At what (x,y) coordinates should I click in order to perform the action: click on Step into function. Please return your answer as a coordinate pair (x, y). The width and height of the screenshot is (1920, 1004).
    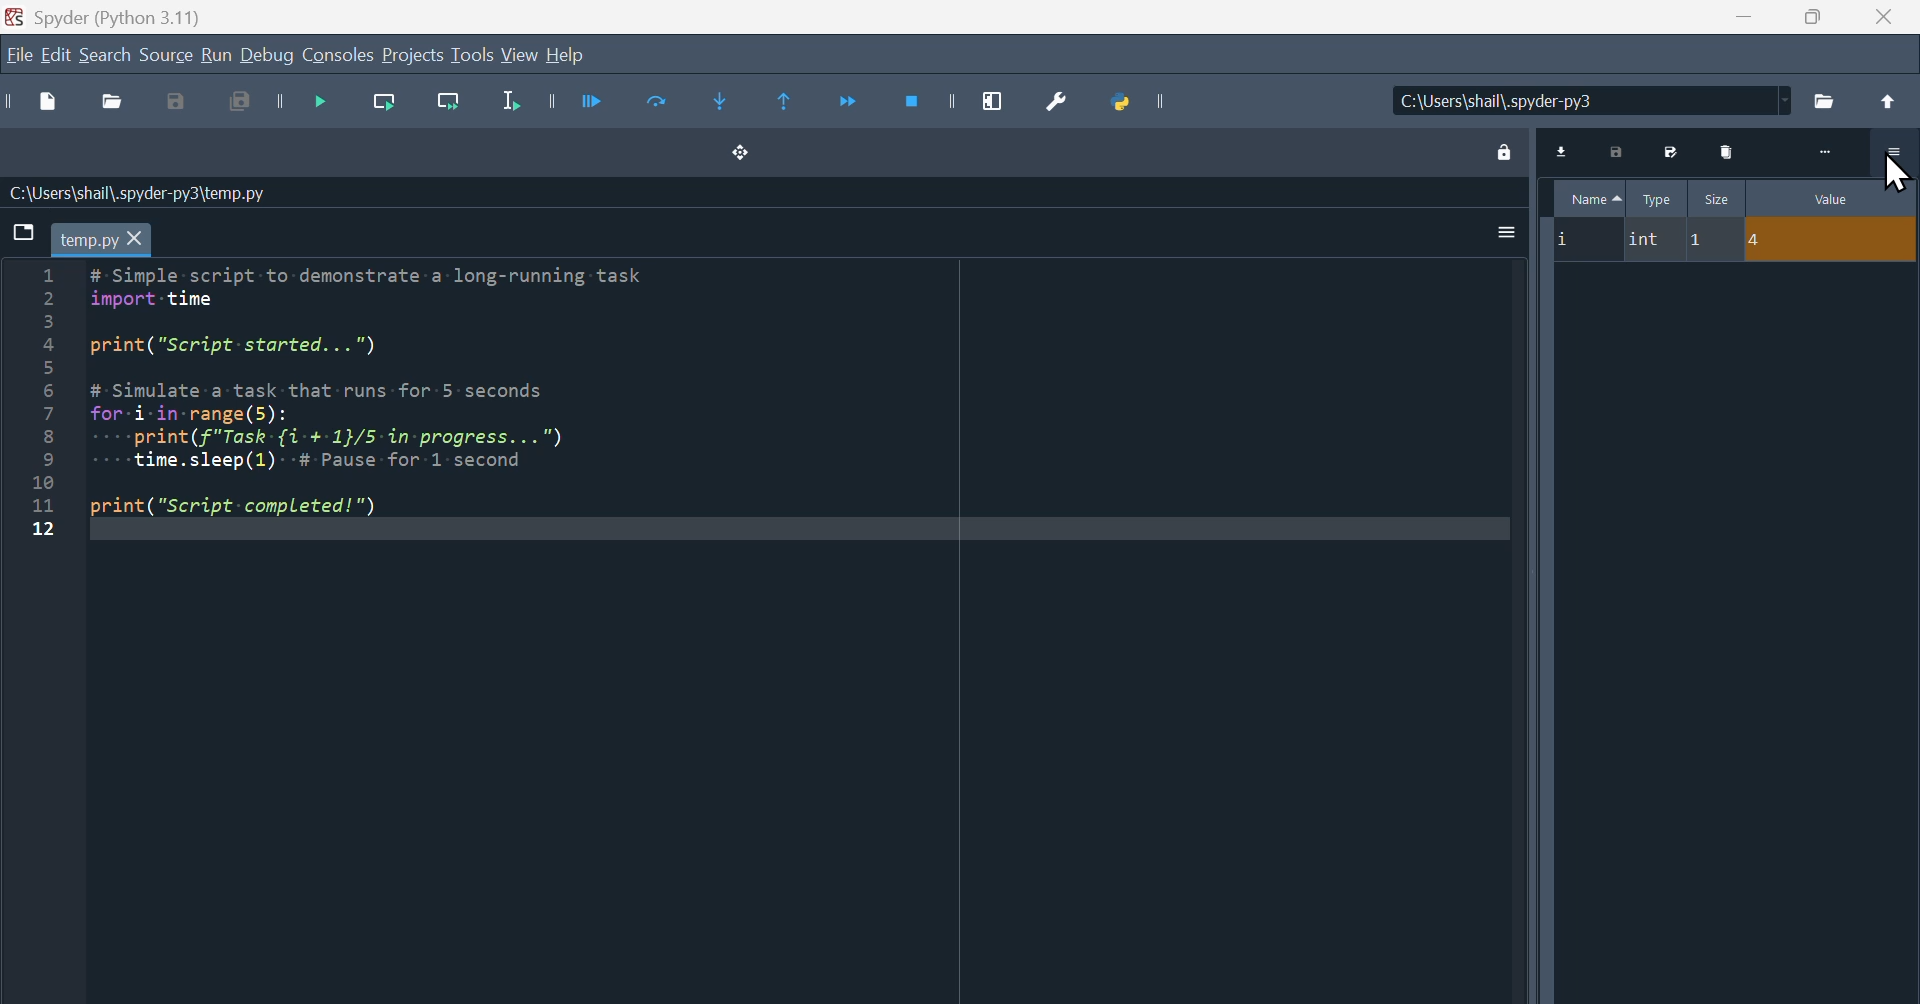
    Looking at the image, I should click on (722, 105).